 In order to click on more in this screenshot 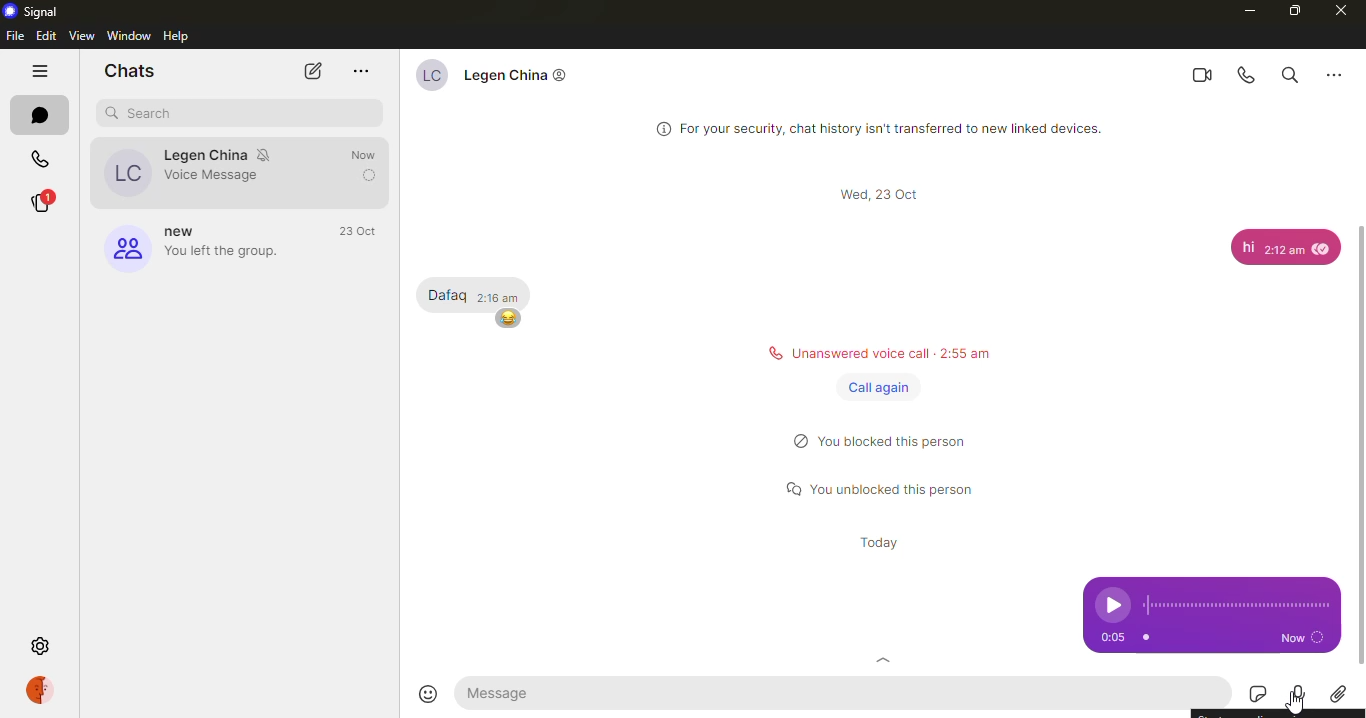, I will do `click(359, 71)`.